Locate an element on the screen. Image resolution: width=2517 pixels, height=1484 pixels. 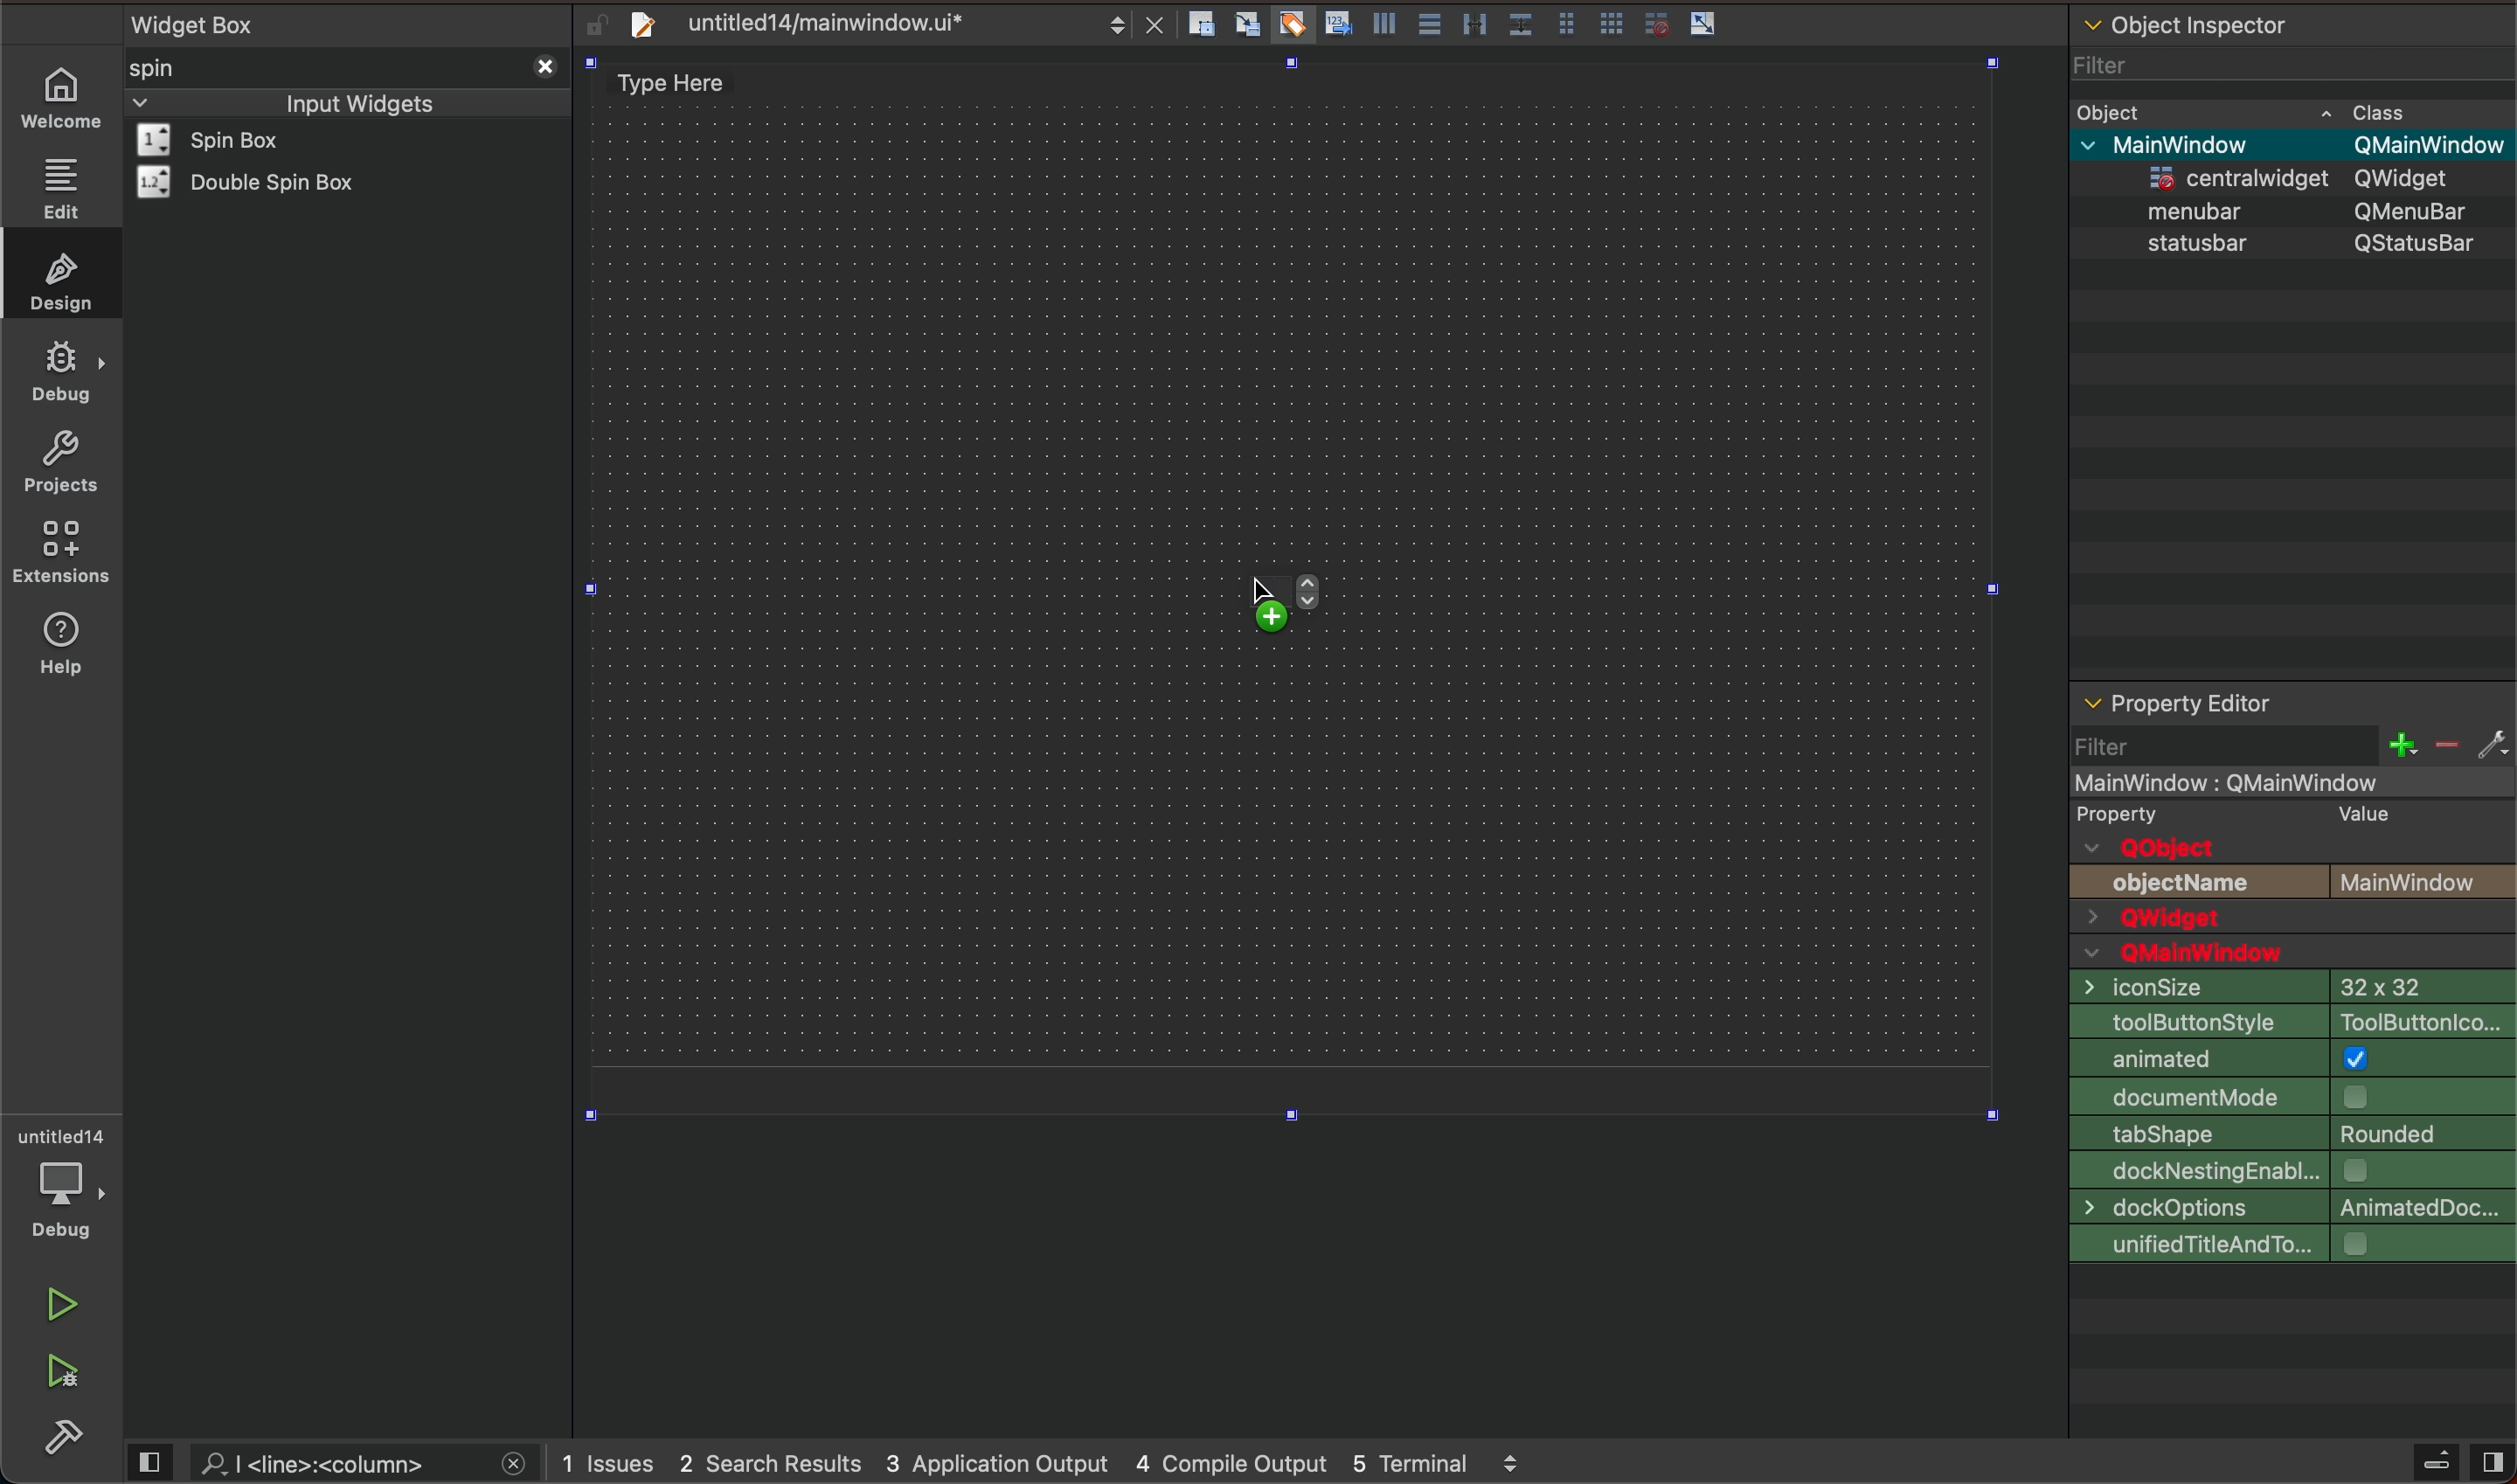
object is located at coordinates (2201, 242).